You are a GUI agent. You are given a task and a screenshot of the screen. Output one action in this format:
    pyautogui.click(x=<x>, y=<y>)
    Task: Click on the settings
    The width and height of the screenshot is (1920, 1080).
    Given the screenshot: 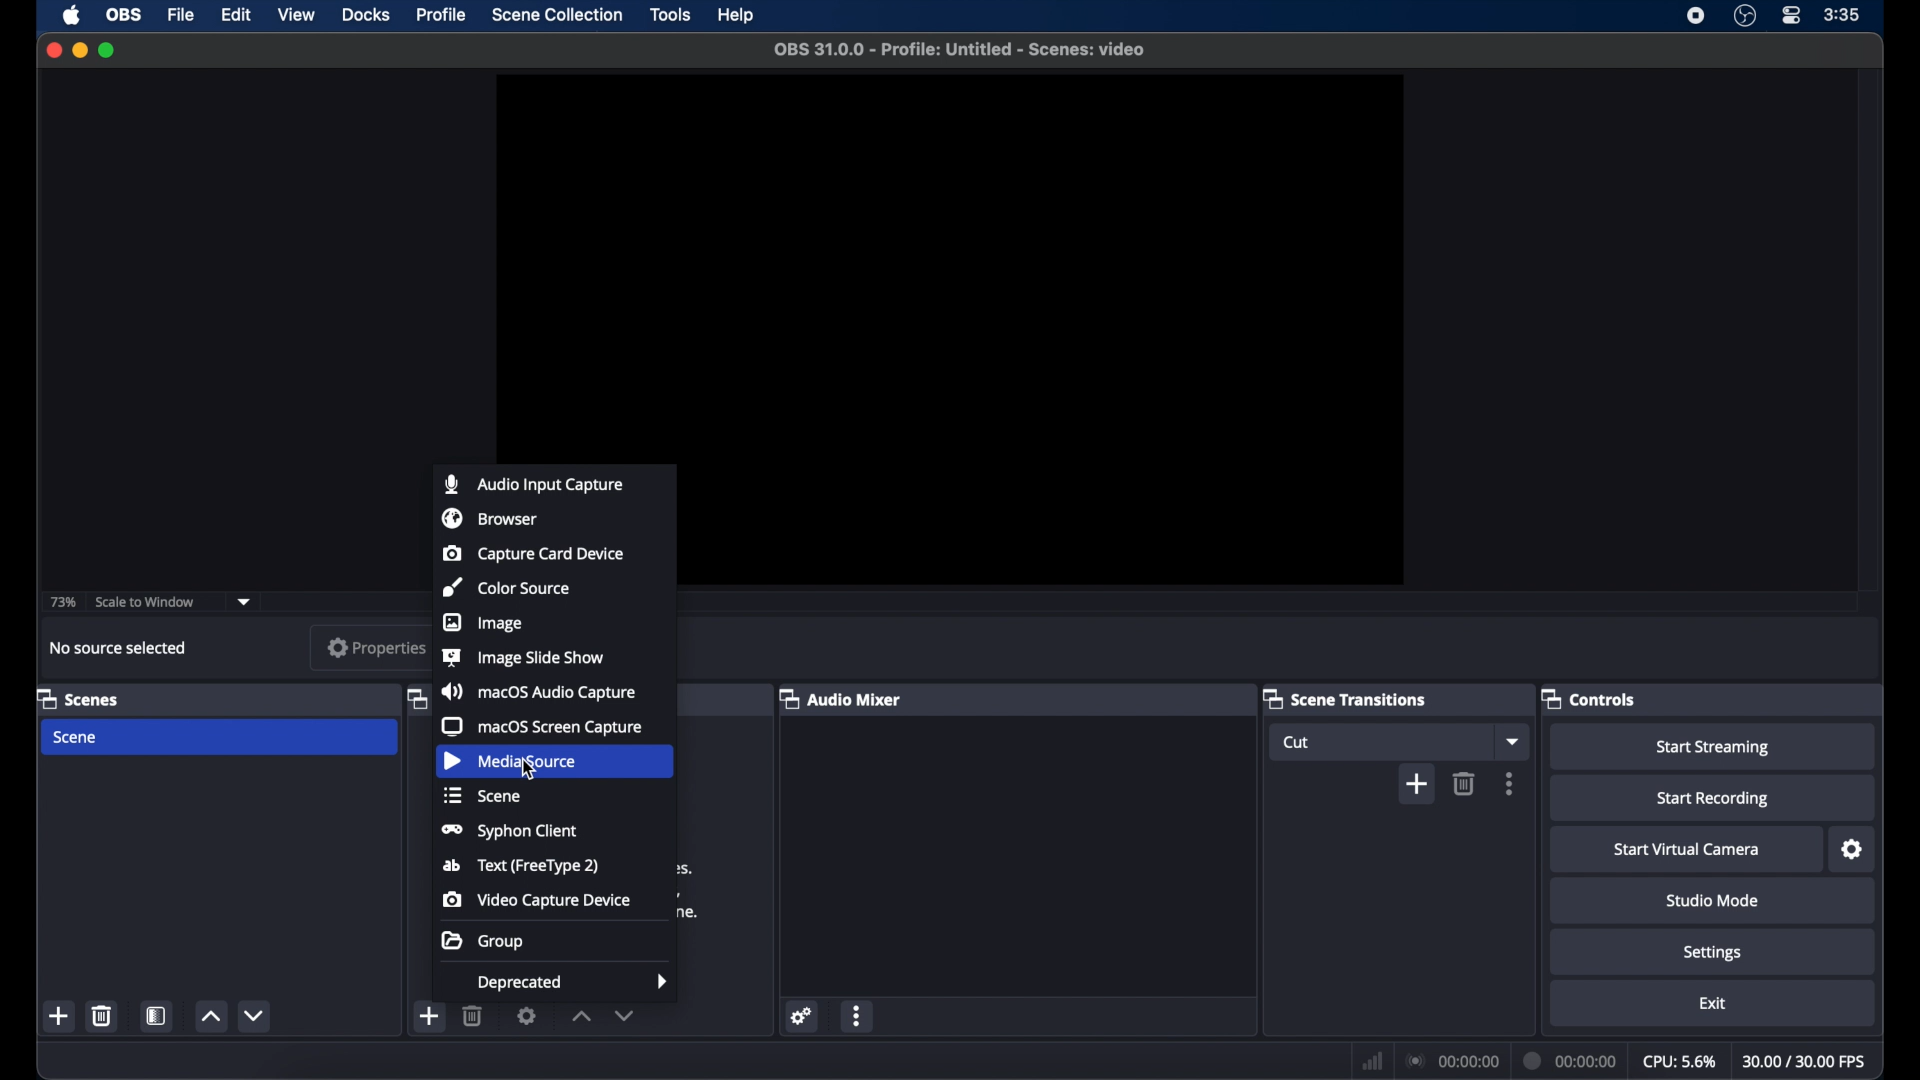 What is the action you would take?
    pyautogui.click(x=1712, y=954)
    